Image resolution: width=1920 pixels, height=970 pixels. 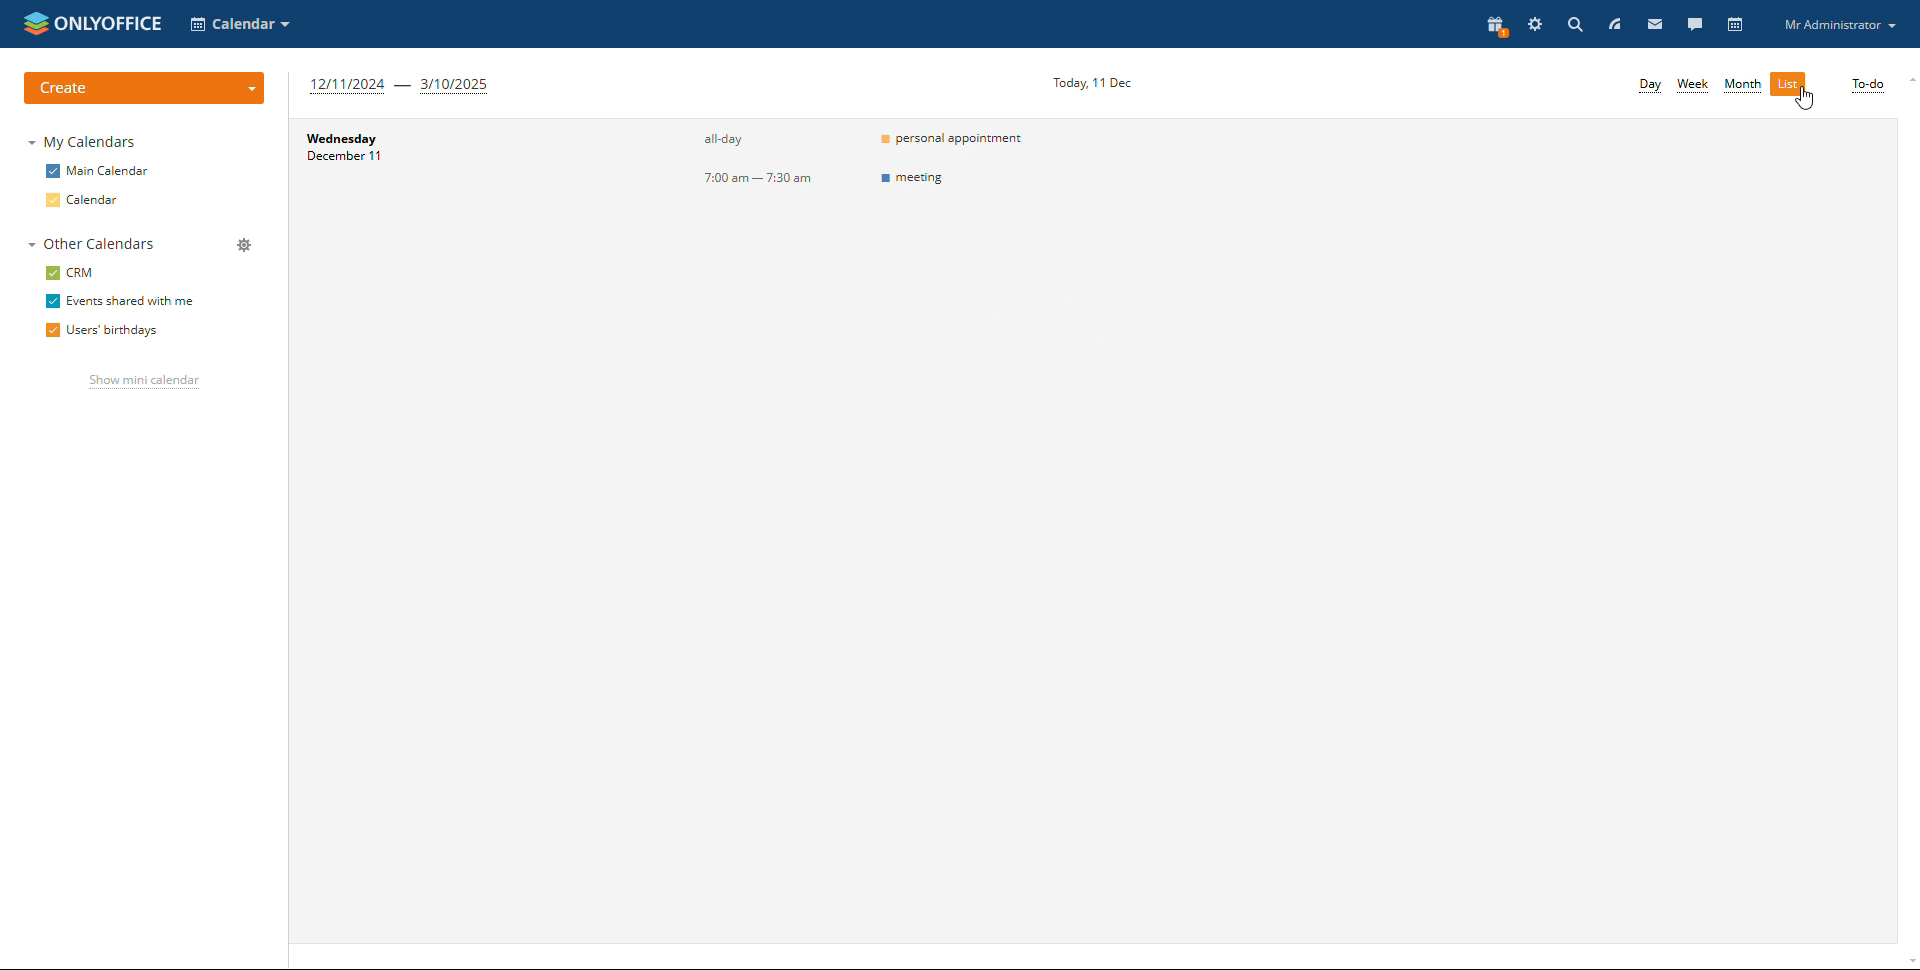 What do you see at coordinates (1742, 85) in the screenshot?
I see `month view` at bounding box center [1742, 85].